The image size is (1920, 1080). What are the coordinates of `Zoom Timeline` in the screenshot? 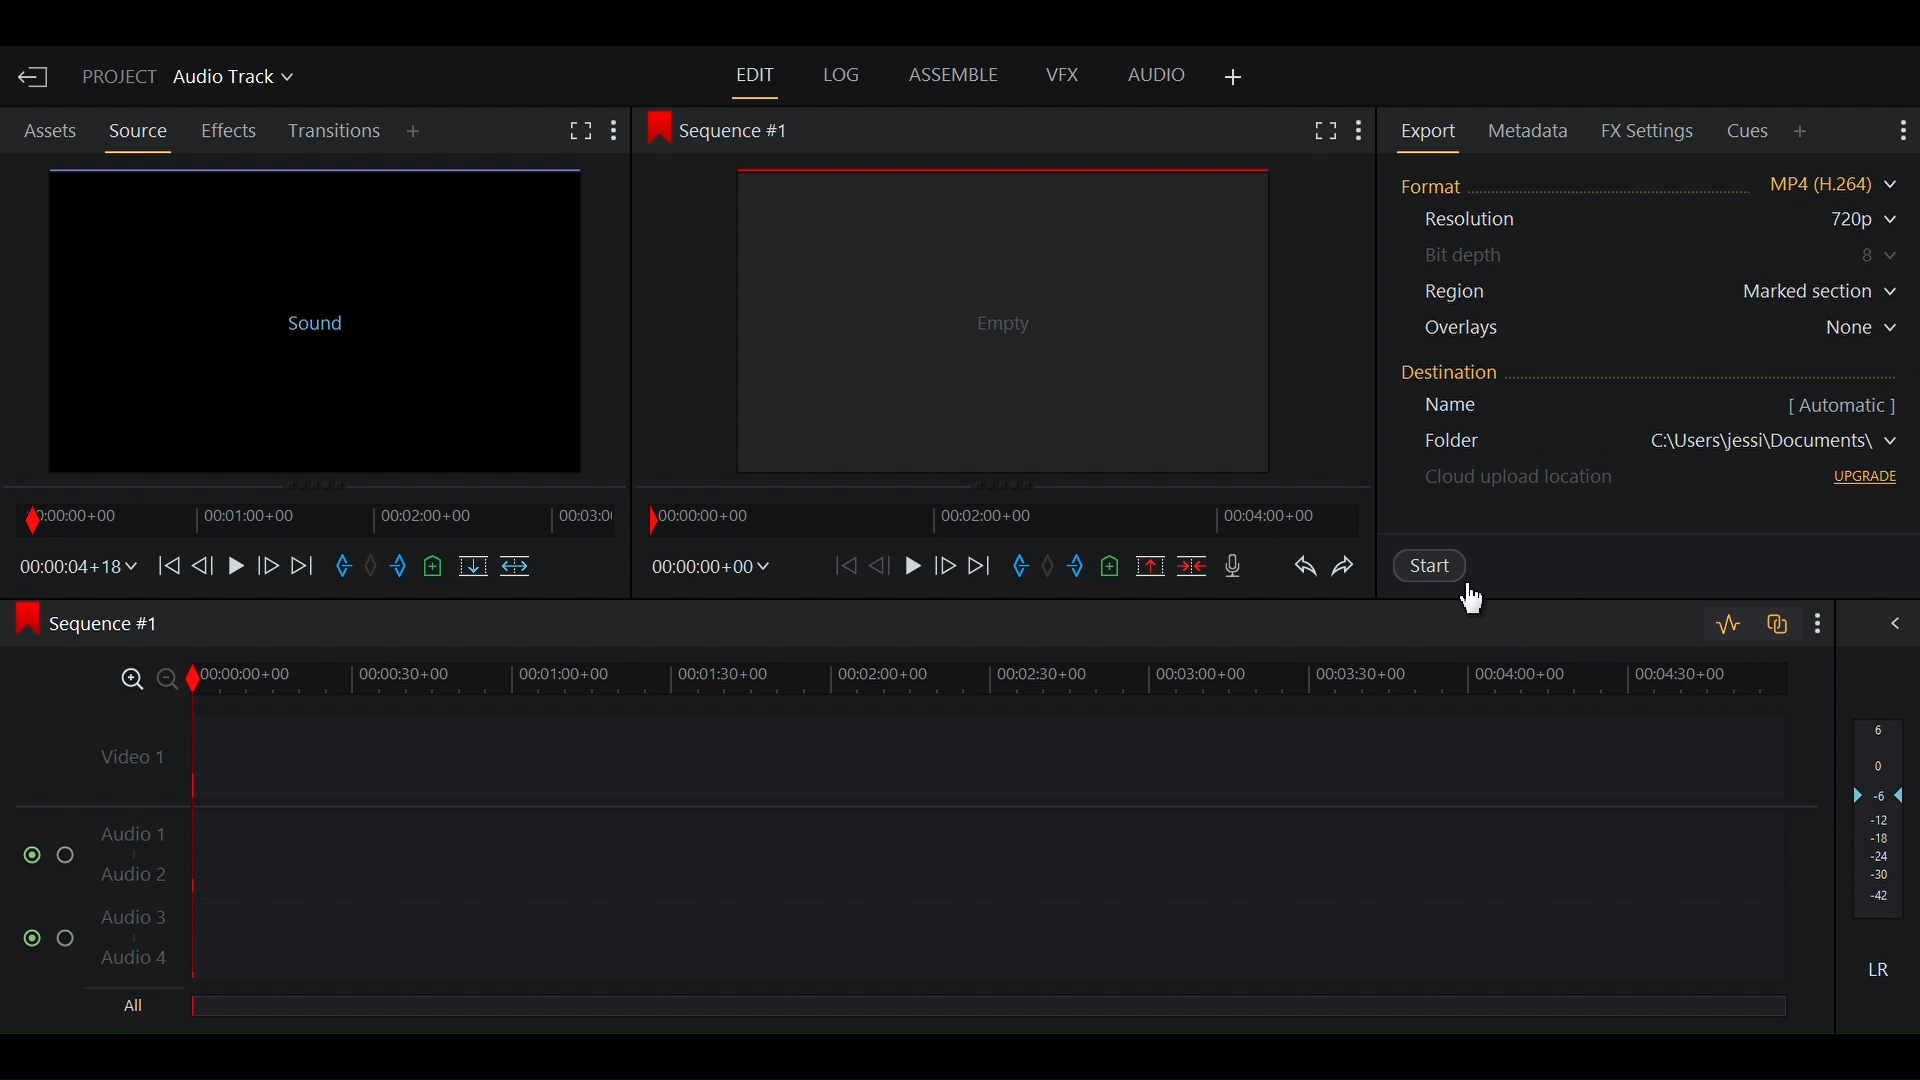 It's located at (940, 676).